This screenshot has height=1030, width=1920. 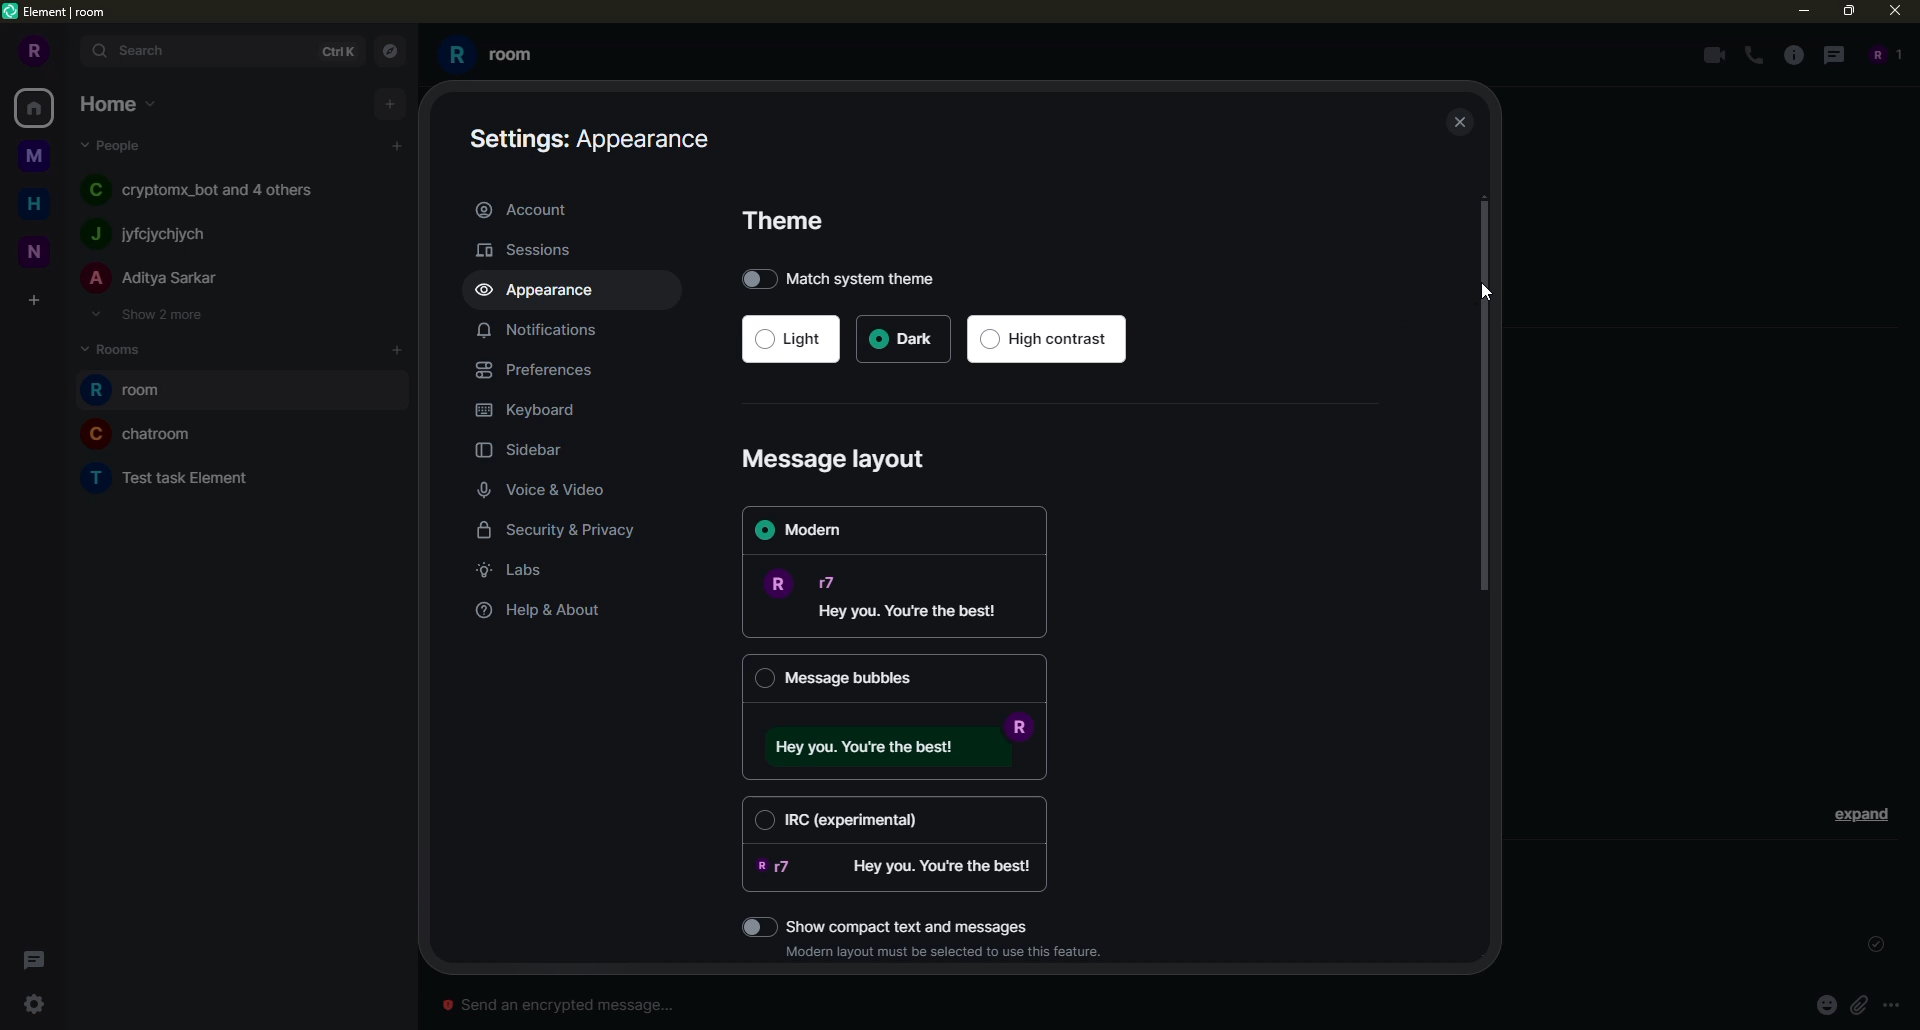 What do you see at coordinates (72, 52) in the screenshot?
I see `expand` at bounding box center [72, 52].